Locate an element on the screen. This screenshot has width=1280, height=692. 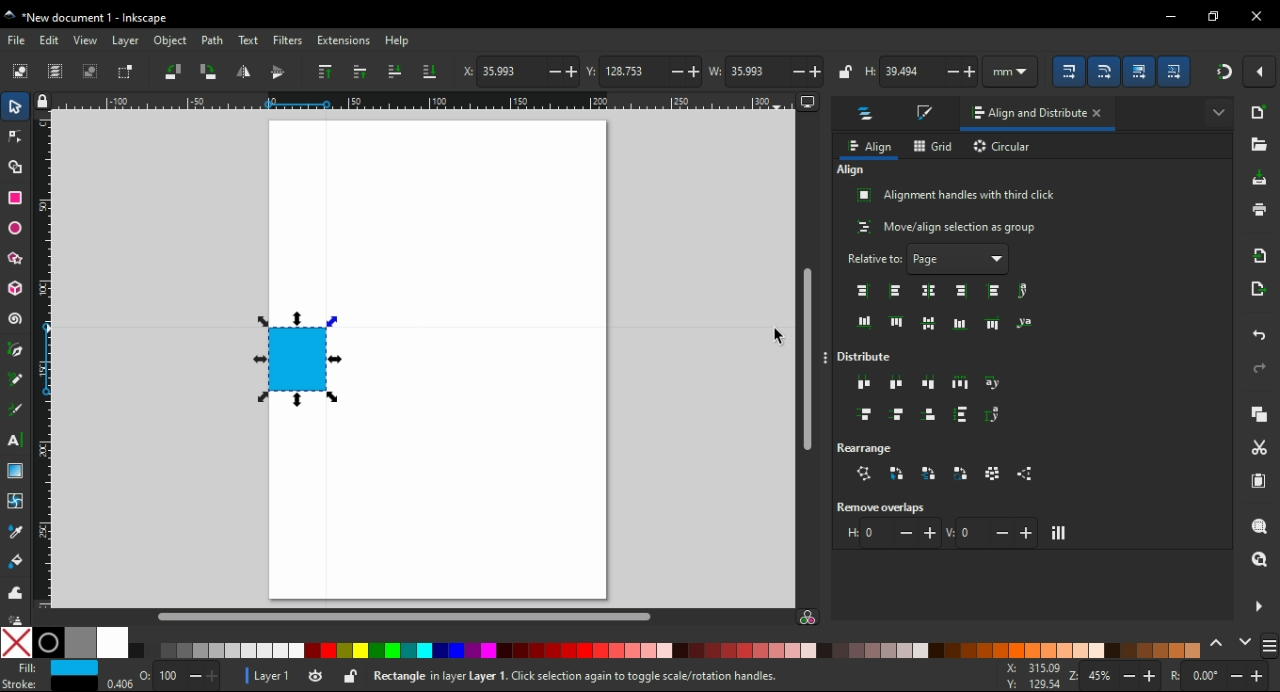
rectangle tool is located at coordinates (14, 199).